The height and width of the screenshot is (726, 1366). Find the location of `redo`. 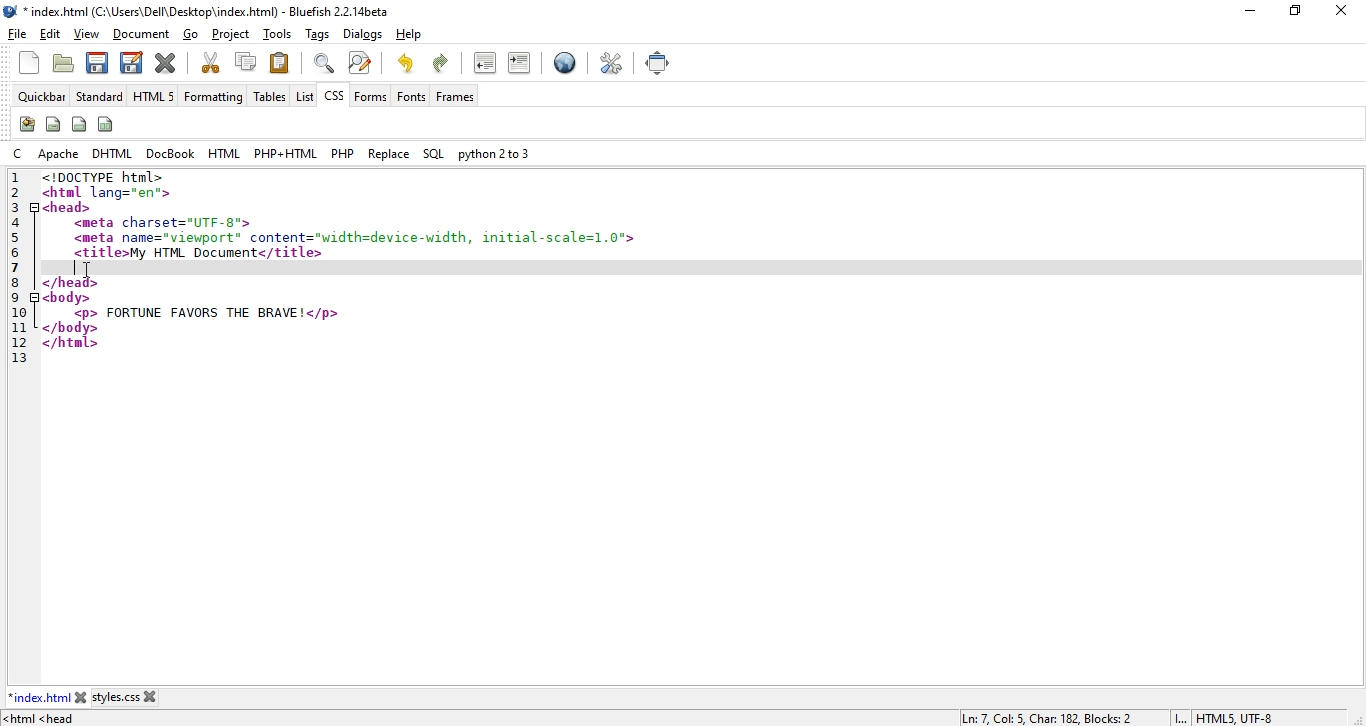

redo is located at coordinates (405, 62).